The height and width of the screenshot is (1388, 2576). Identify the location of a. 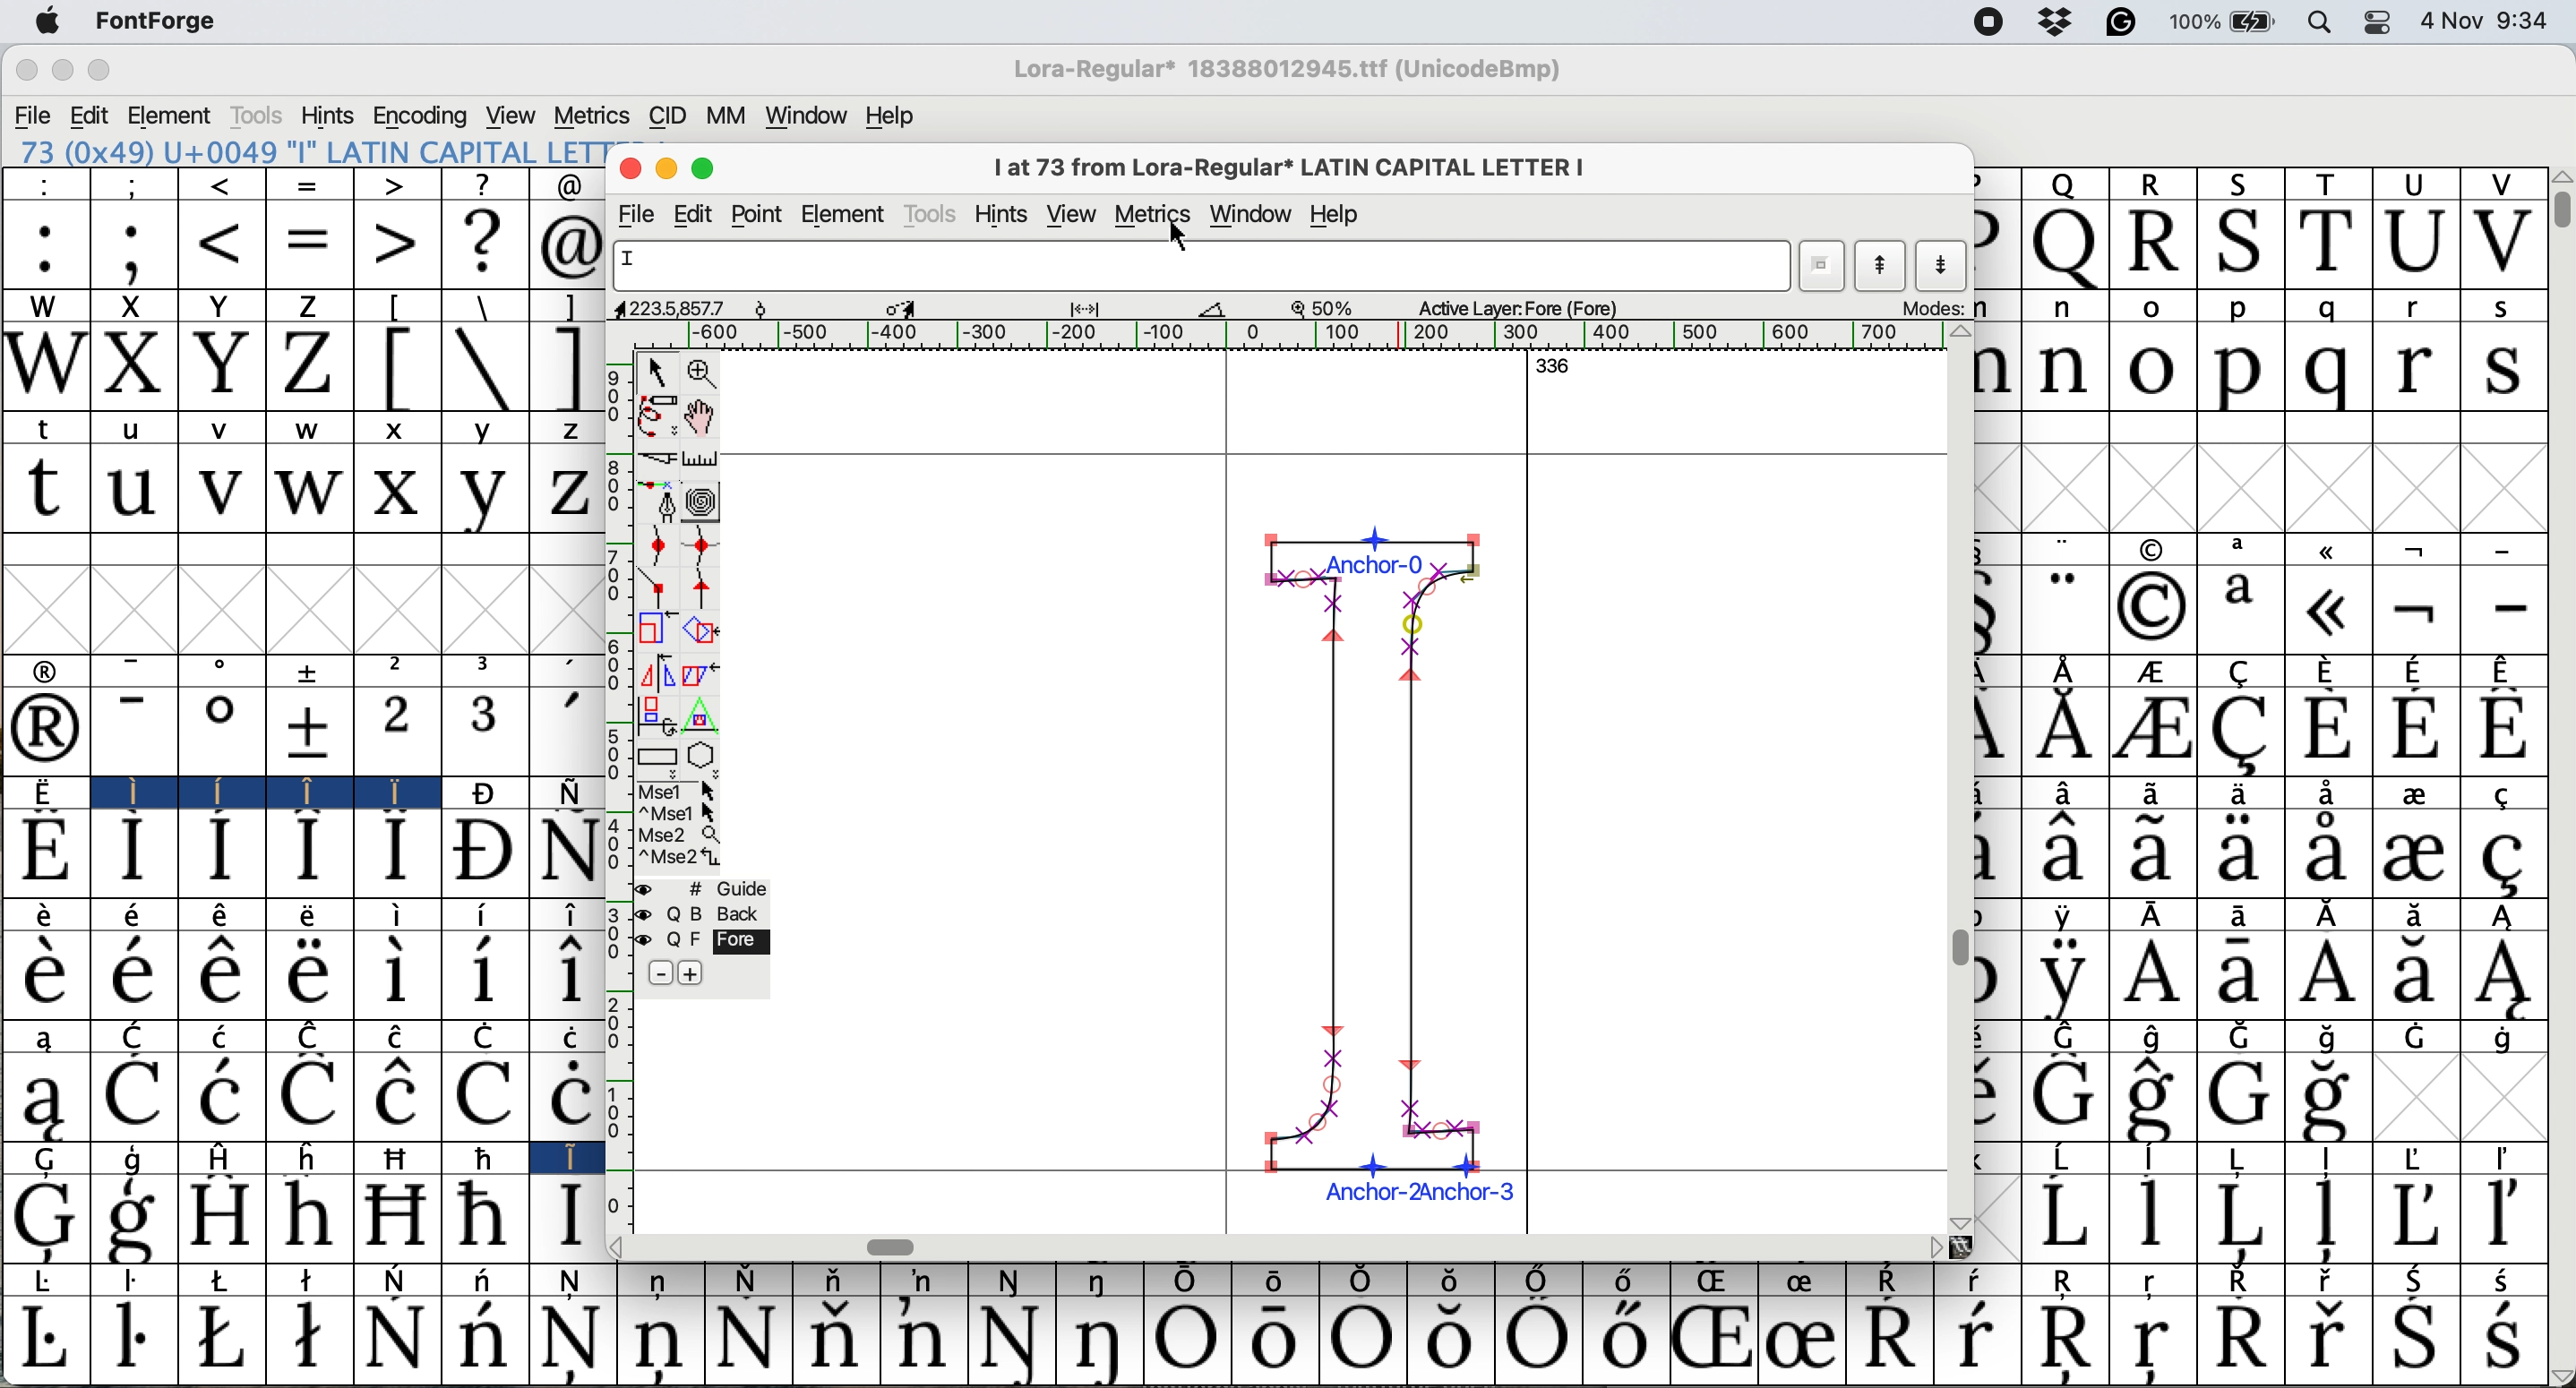
(47, 1035).